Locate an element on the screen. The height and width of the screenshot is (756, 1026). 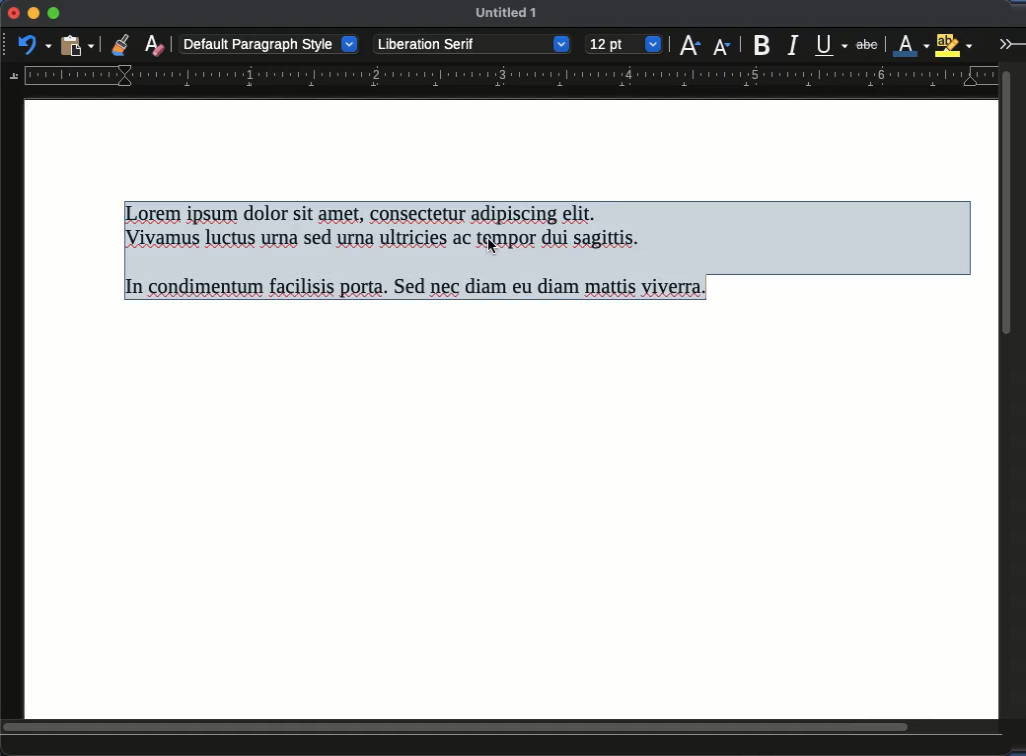
maximize  is located at coordinates (53, 14).